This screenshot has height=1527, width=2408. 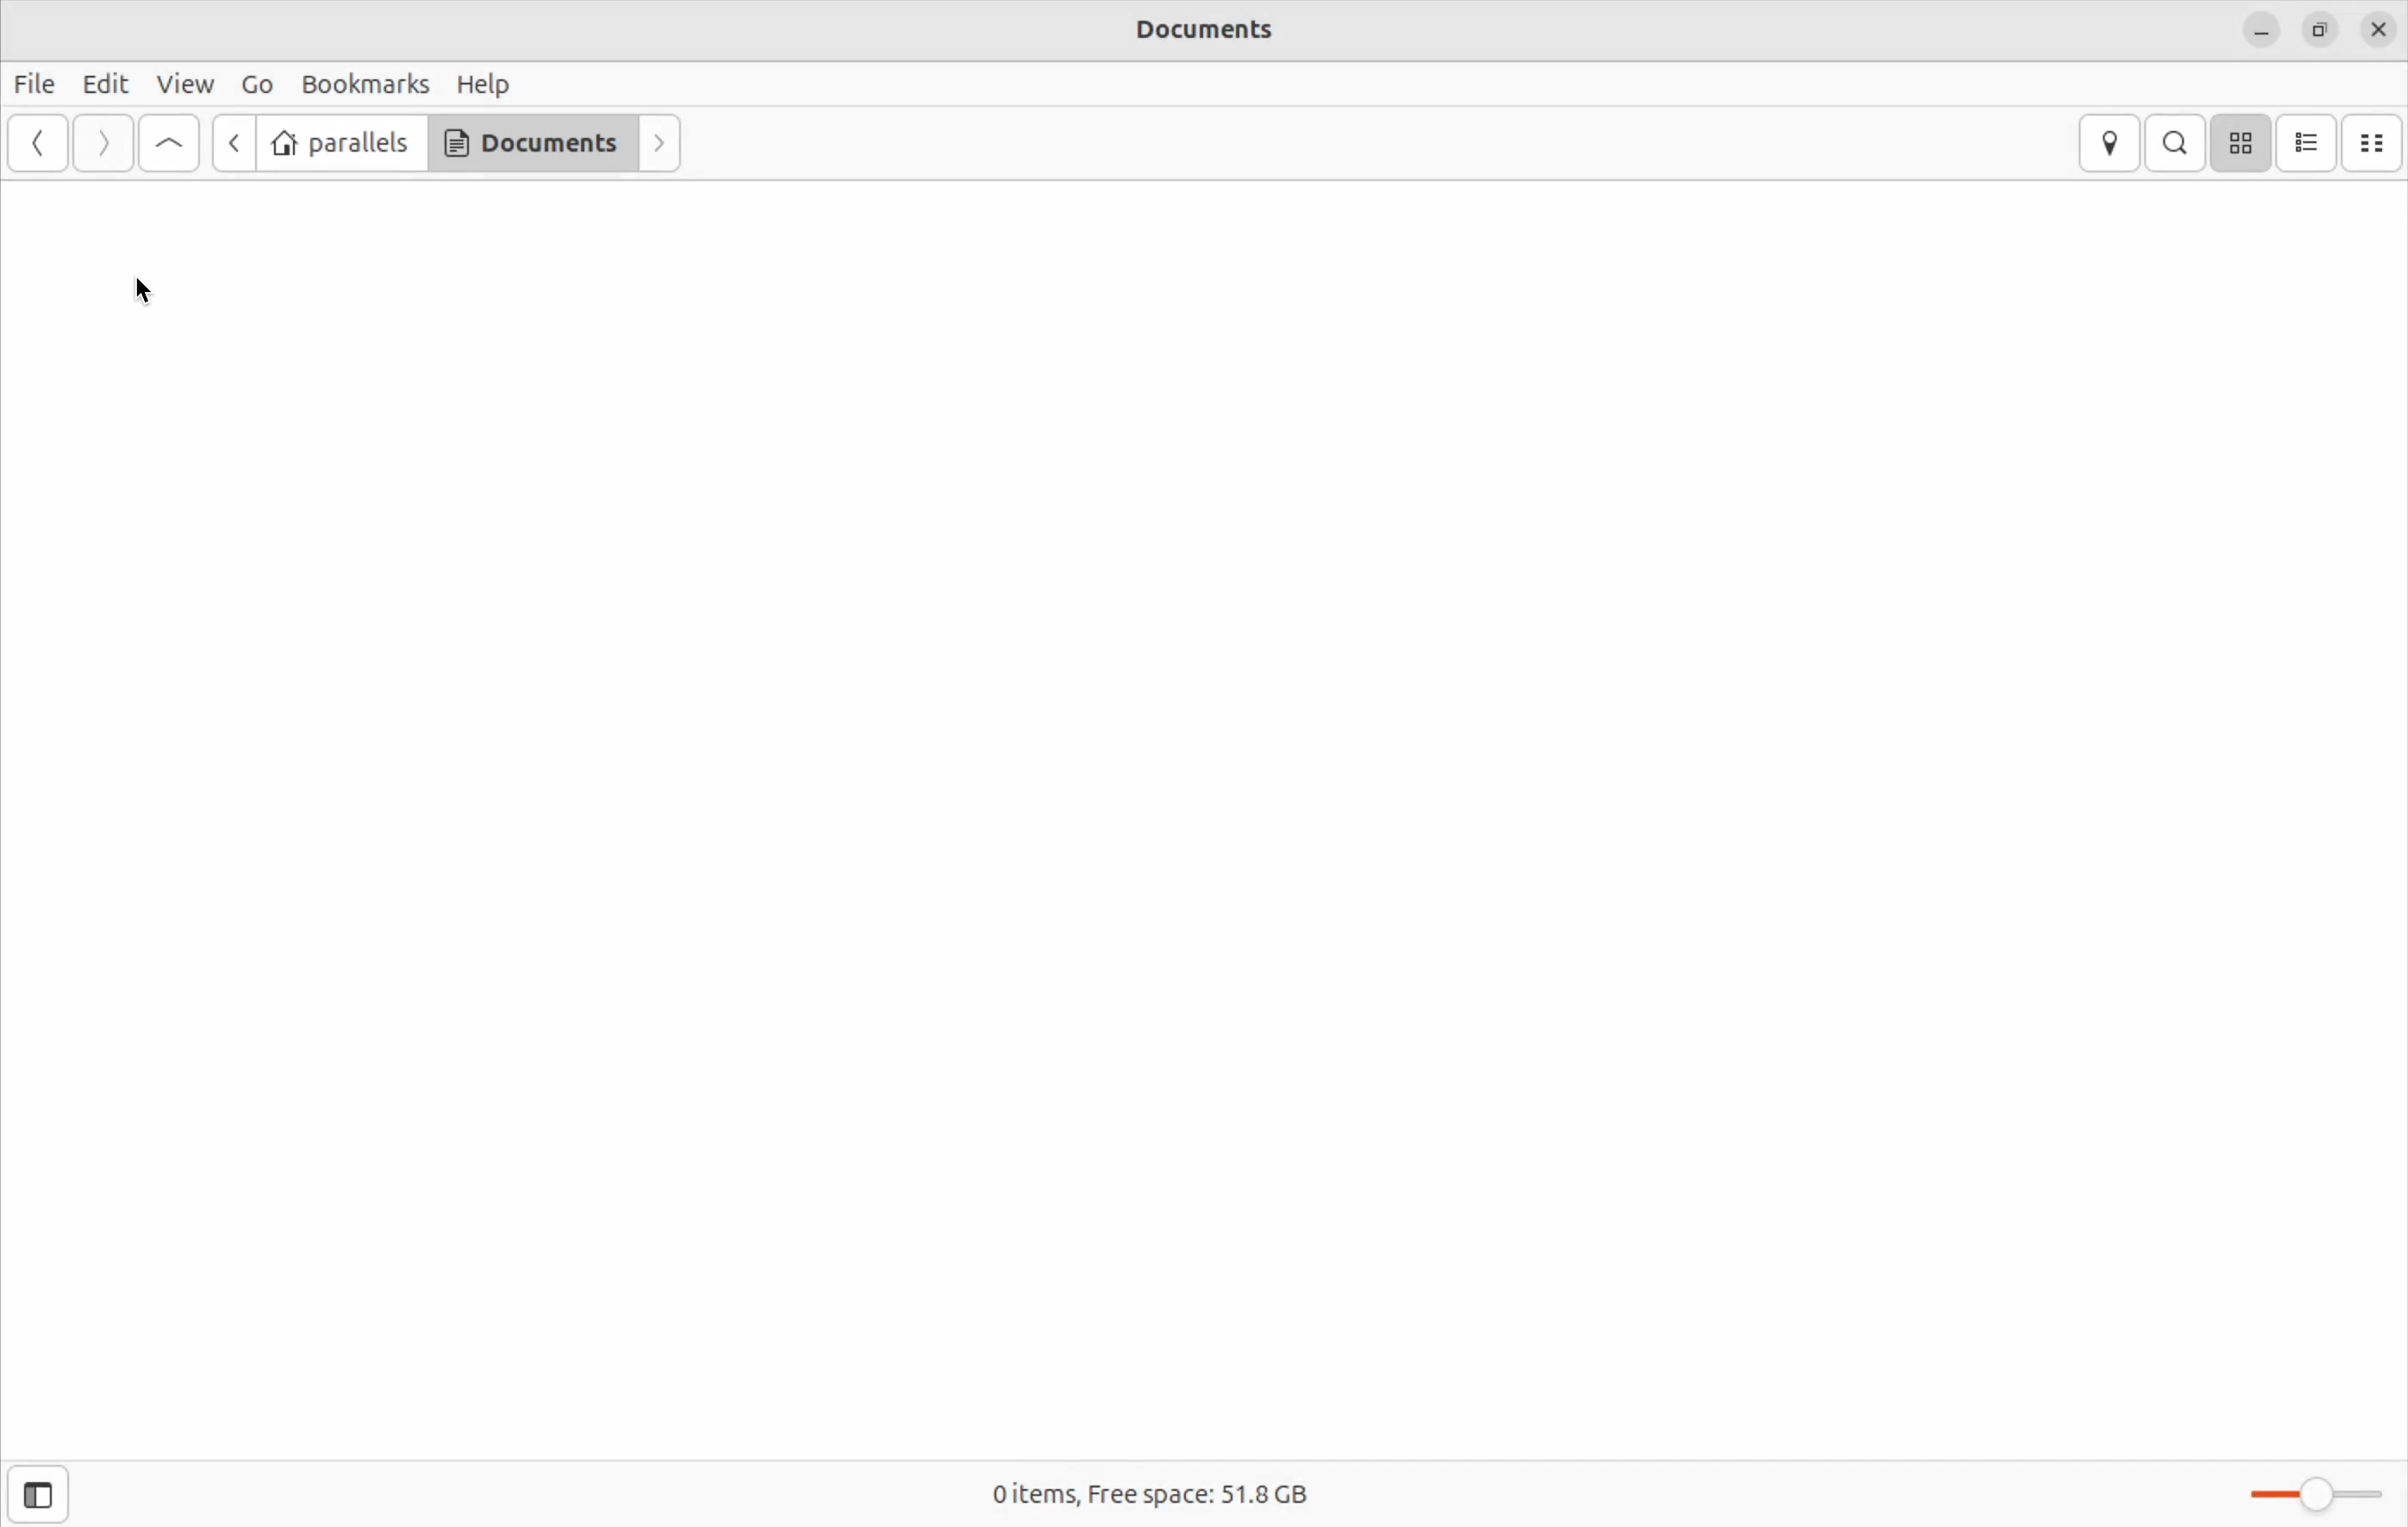 What do you see at coordinates (2108, 143) in the screenshot?
I see `locations` at bounding box center [2108, 143].